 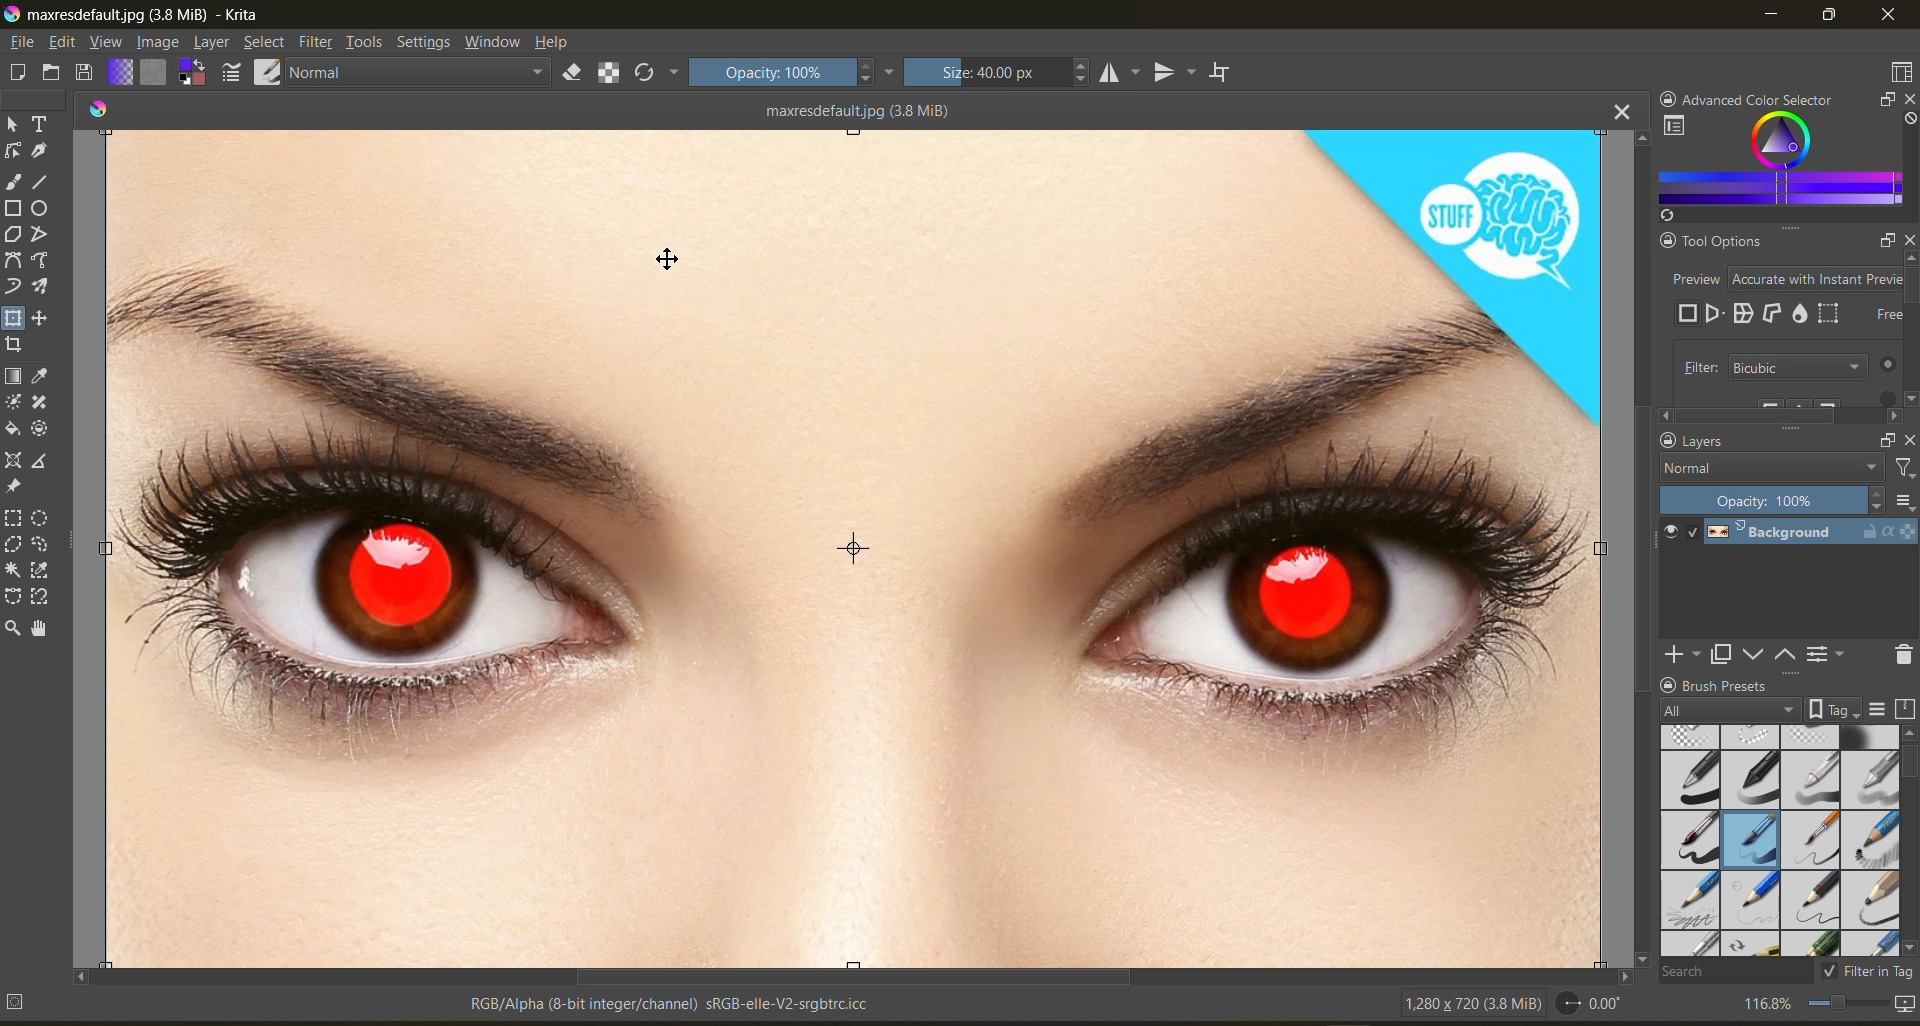 I want to click on swap foreground and background color, so click(x=194, y=73).